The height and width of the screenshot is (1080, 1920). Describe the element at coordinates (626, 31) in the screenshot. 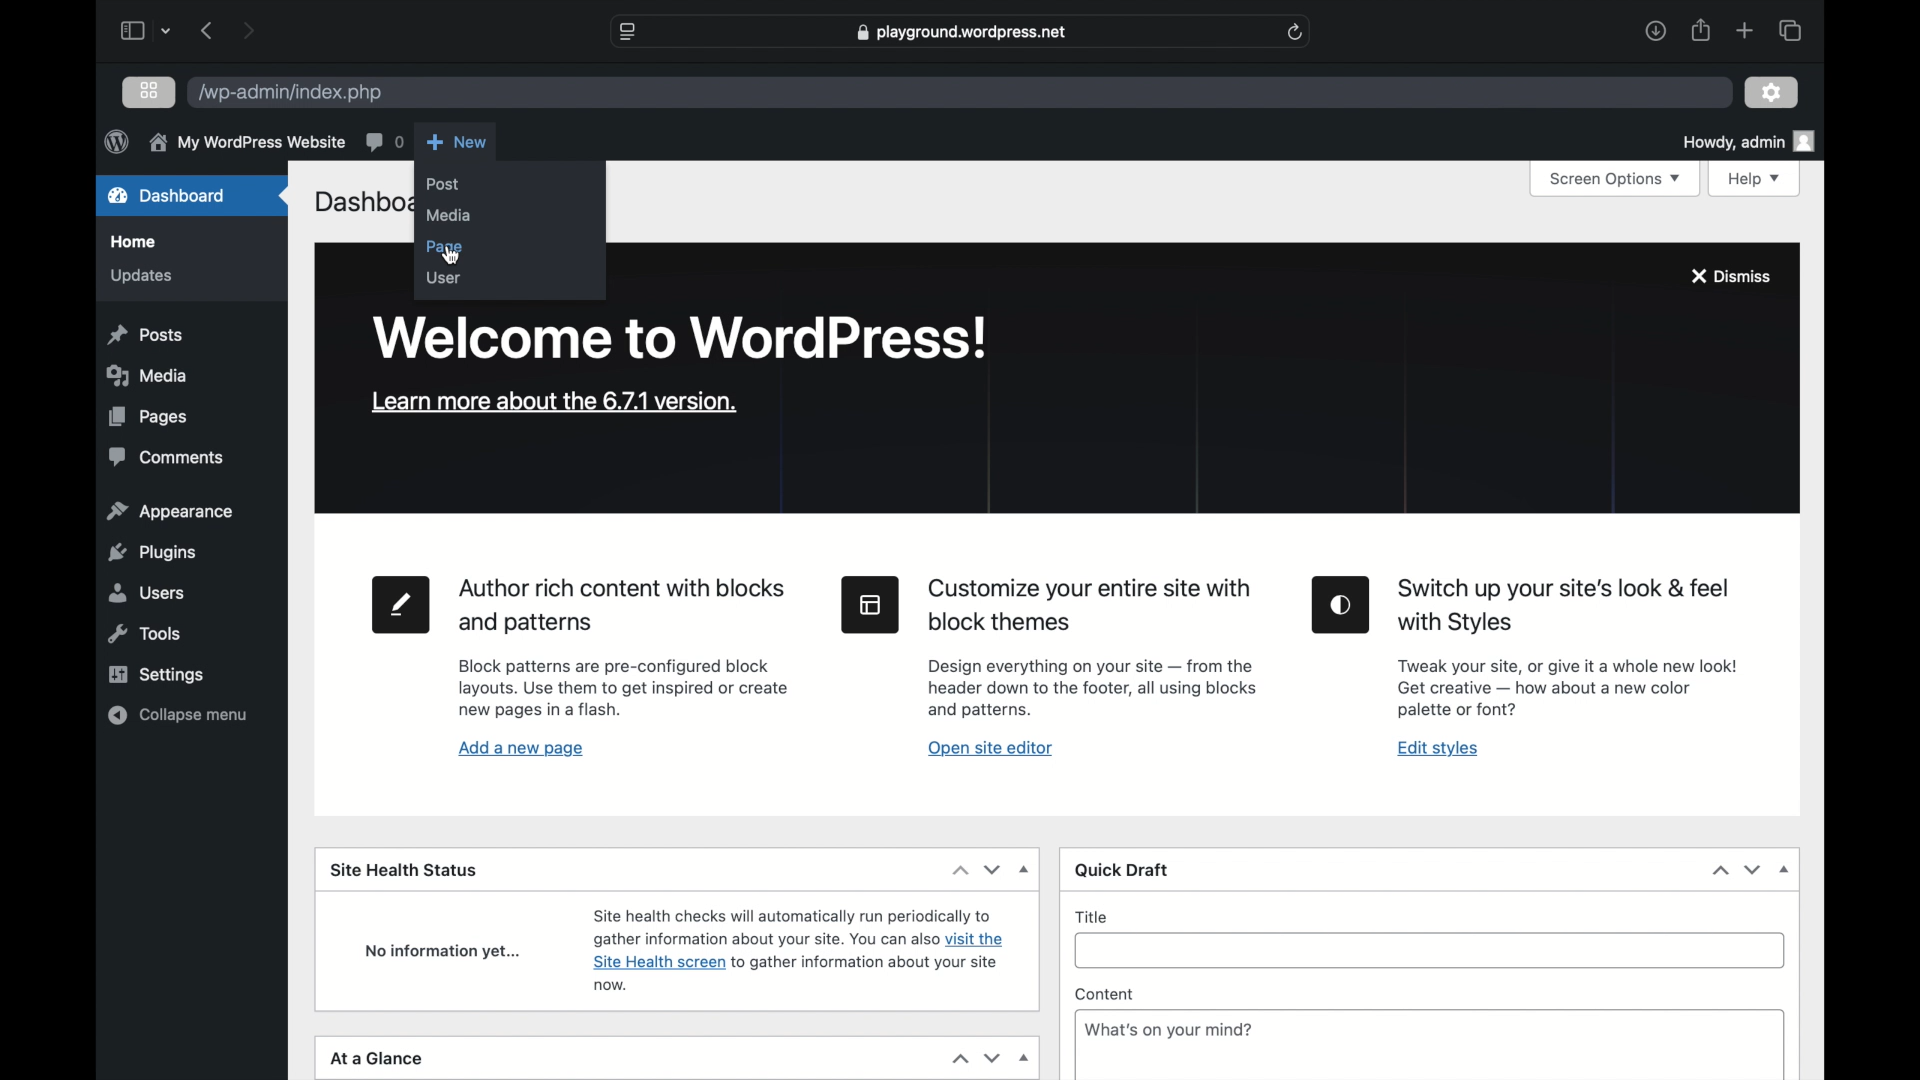

I see `website settings` at that location.